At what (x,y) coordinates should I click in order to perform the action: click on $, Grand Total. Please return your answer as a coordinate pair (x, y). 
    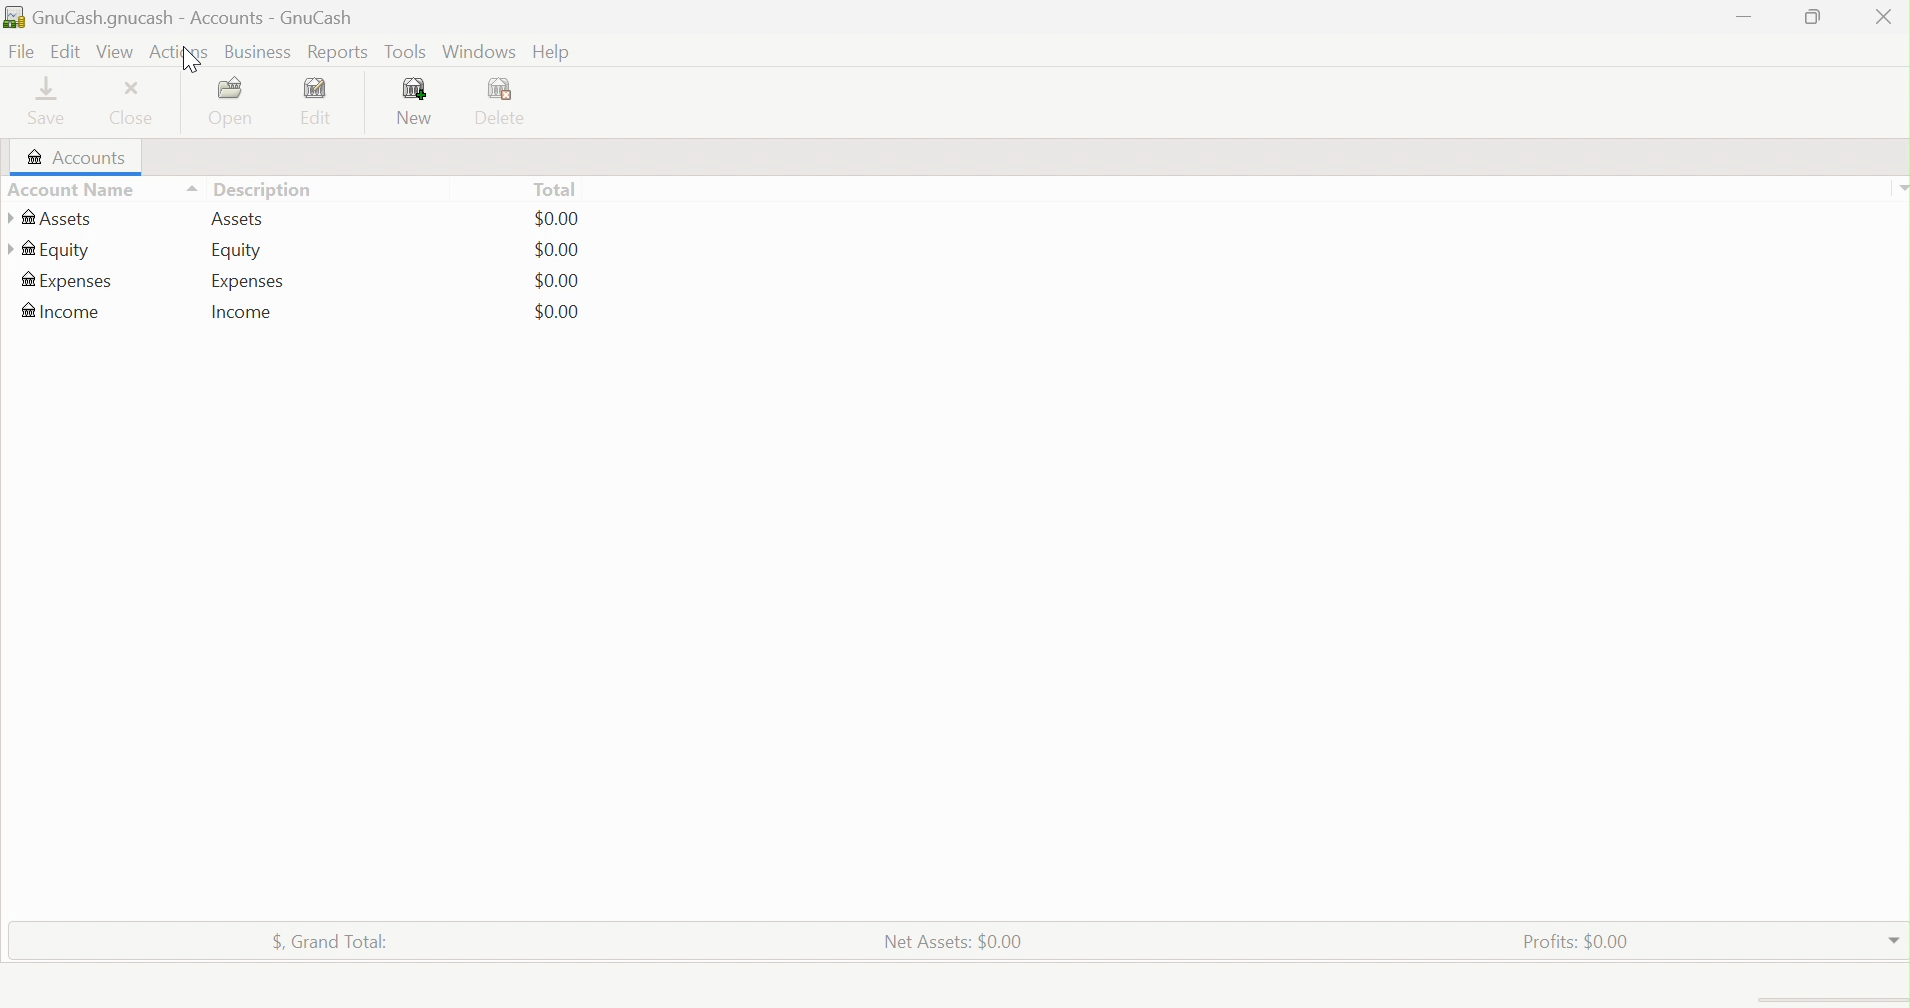
    Looking at the image, I should click on (331, 938).